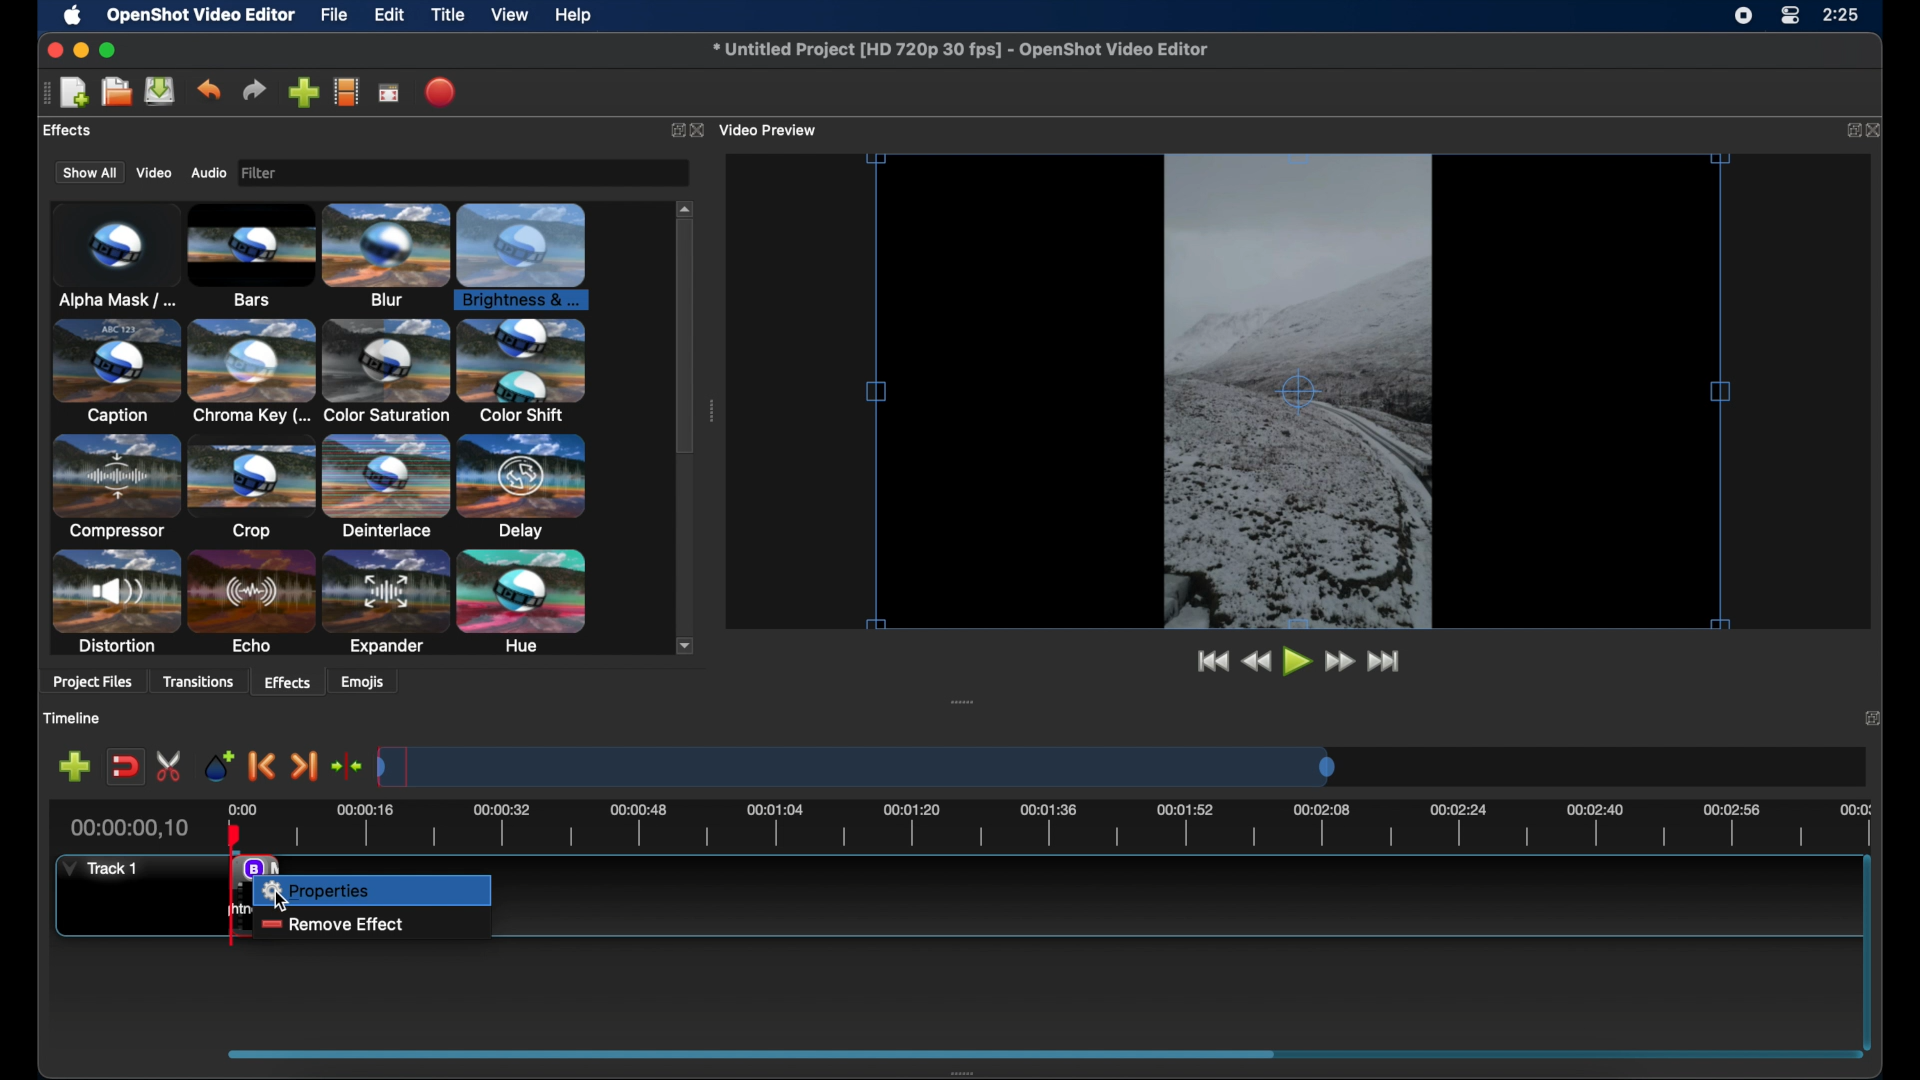 The width and height of the screenshot is (1920, 1080). Describe the element at coordinates (770, 129) in the screenshot. I see `video preview` at that location.